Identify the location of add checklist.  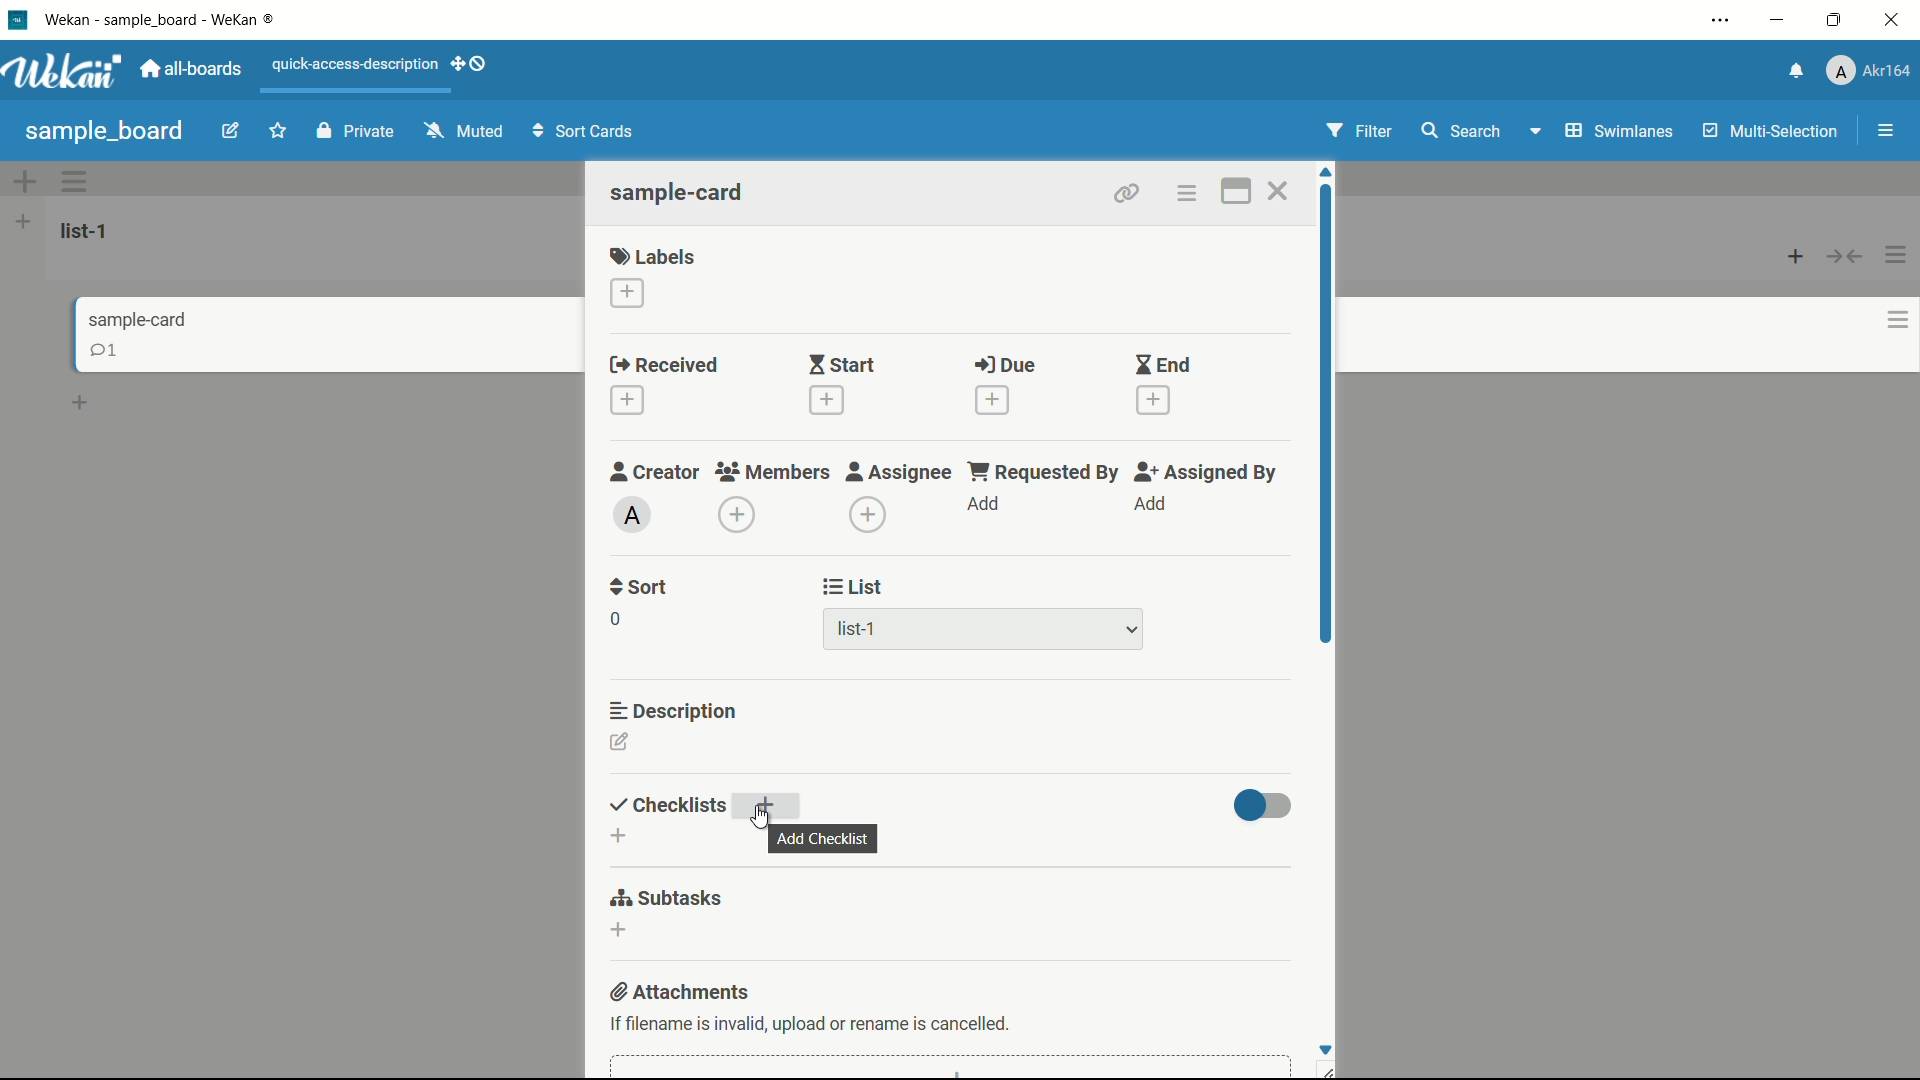
(622, 835).